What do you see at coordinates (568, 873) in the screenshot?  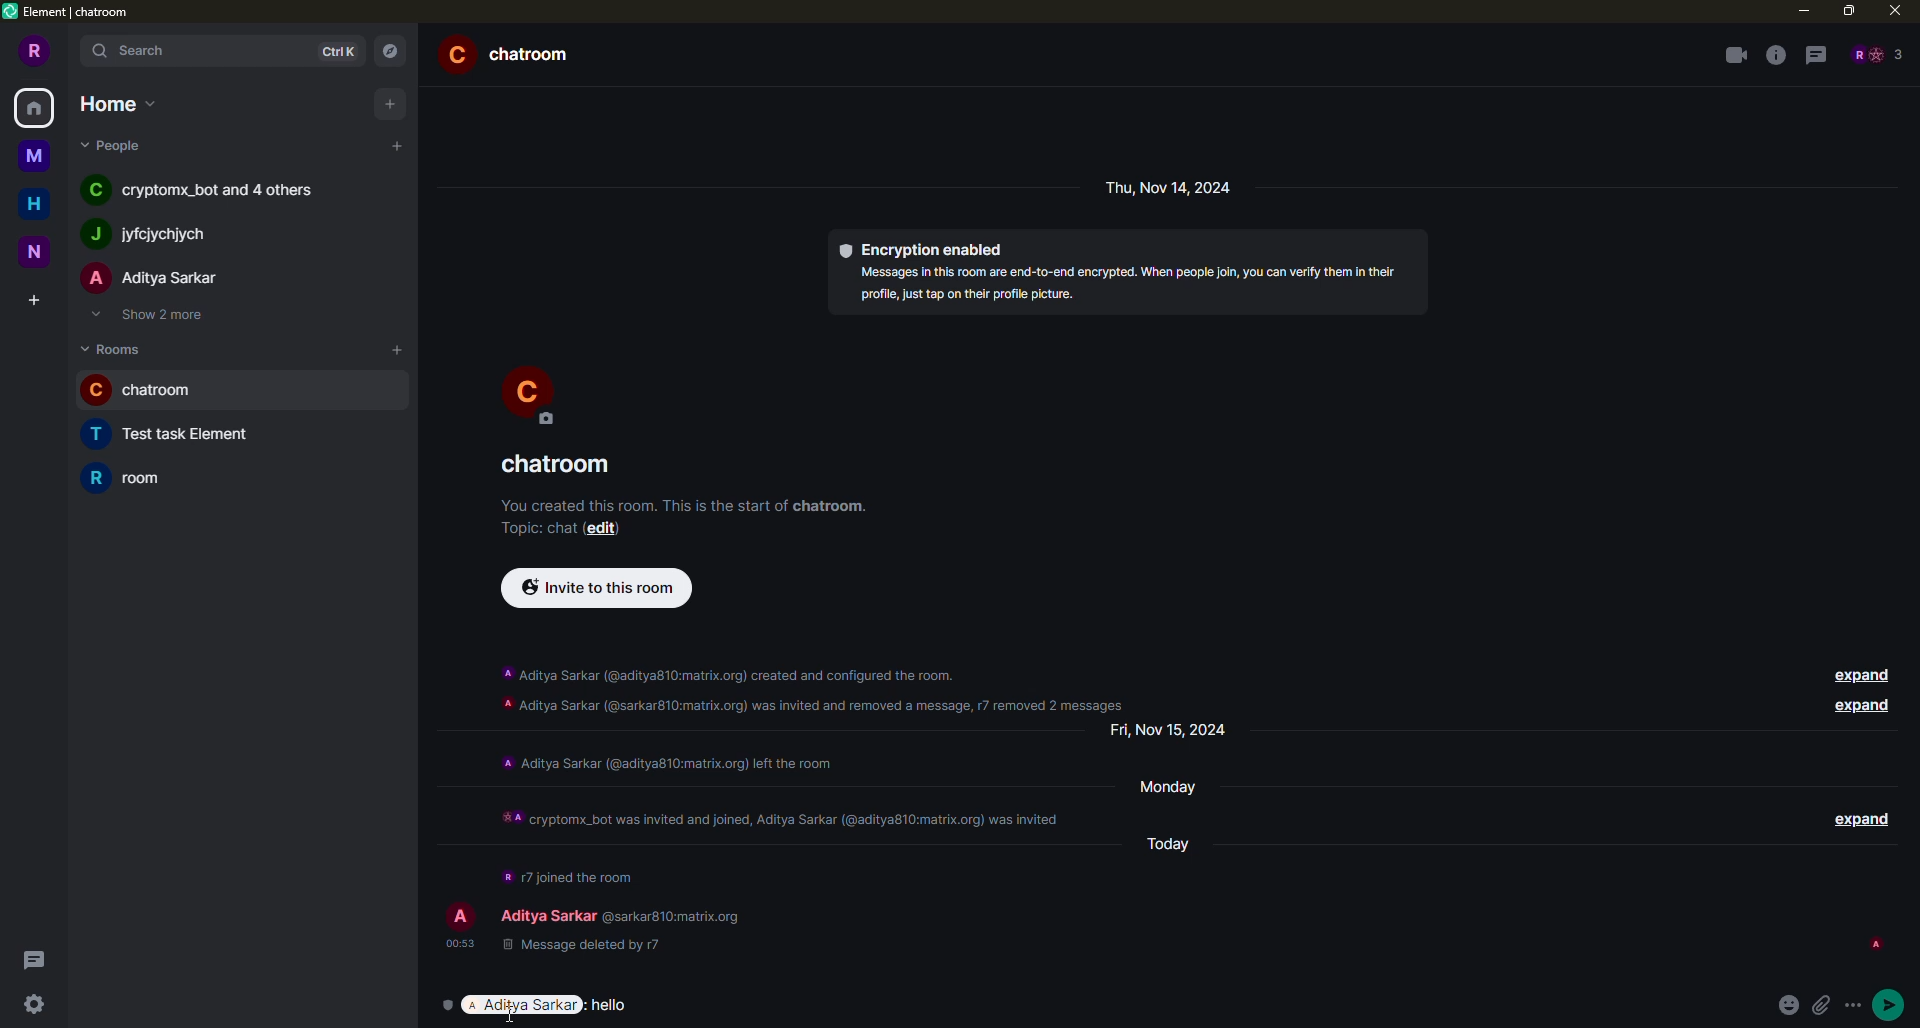 I see `info` at bounding box center [568, 873].